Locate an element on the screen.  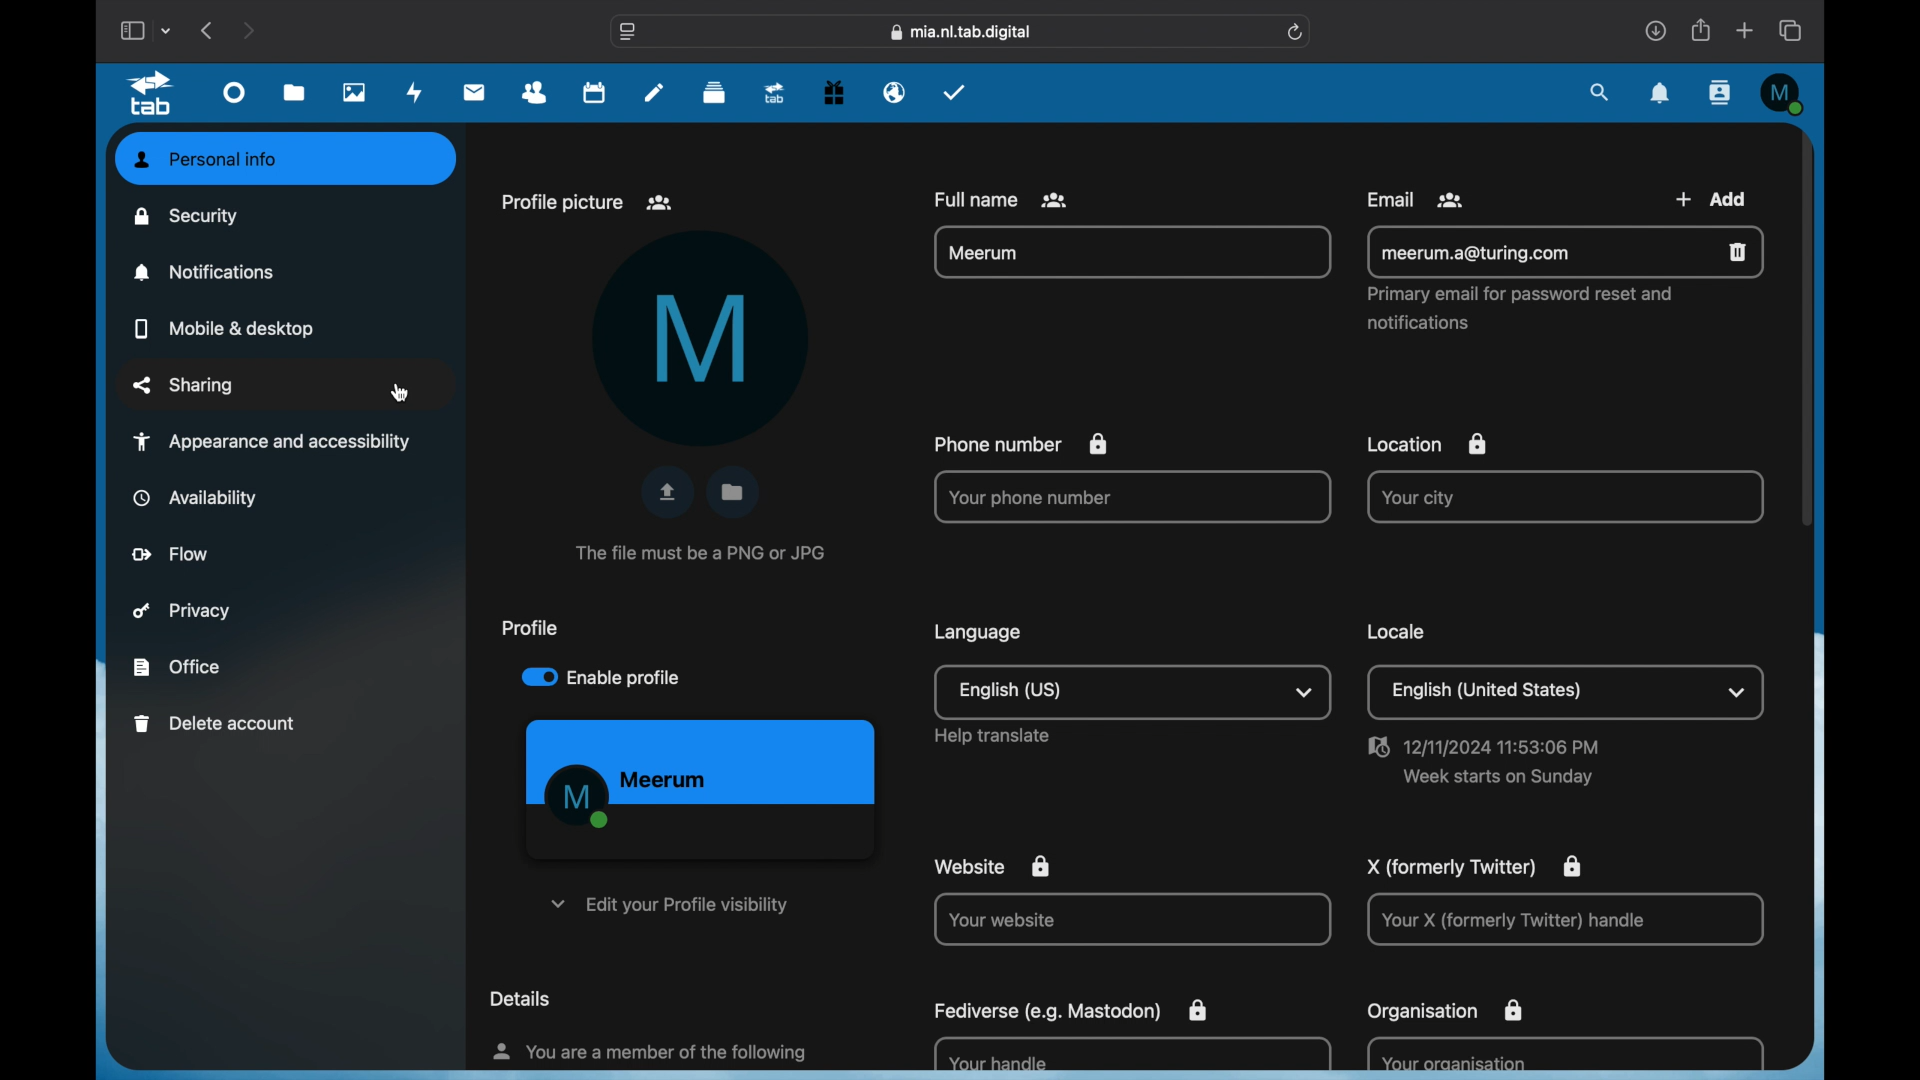
Full name is located at coordinates (1002, 200).